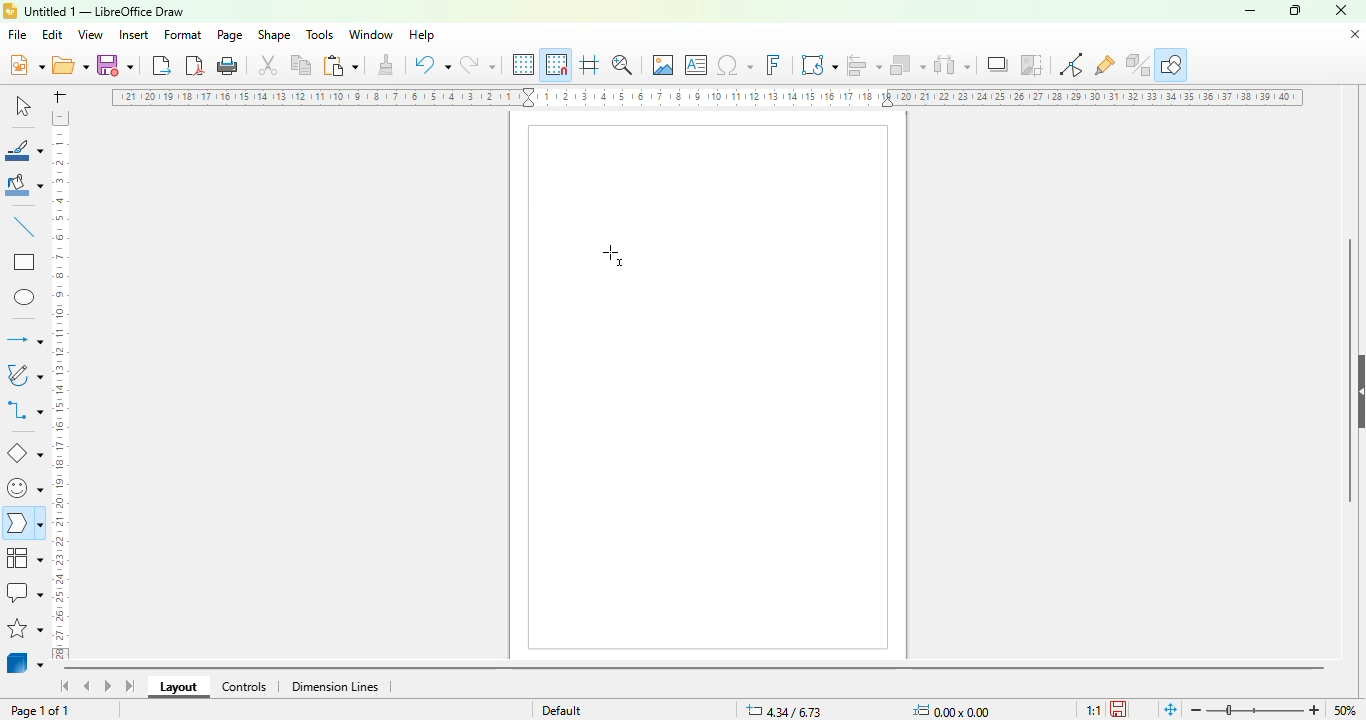 Image resolution: width=1366 pixels, height=720 pixels. What do you see at coordinates (25, 628) in the screenshot?
I see `stars and banners` at bounding box center [25, 628].